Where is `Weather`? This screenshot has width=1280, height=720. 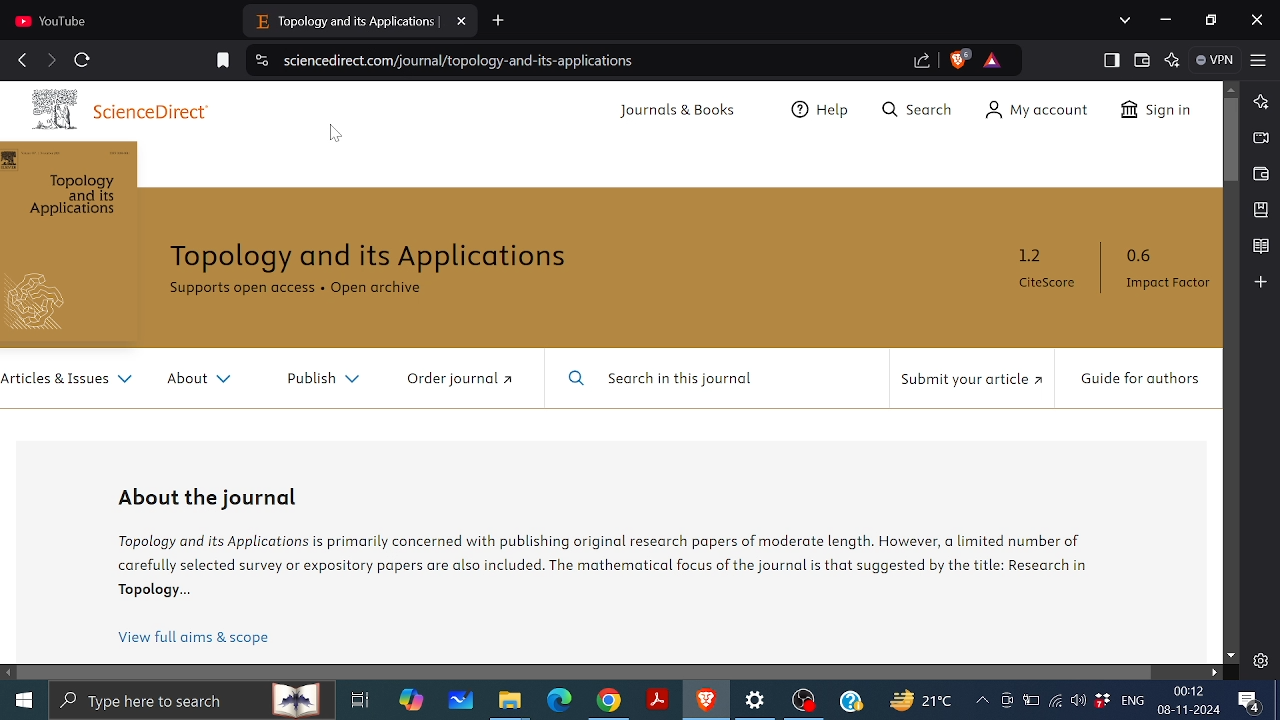 Weather is located at coordinates (919, 699).